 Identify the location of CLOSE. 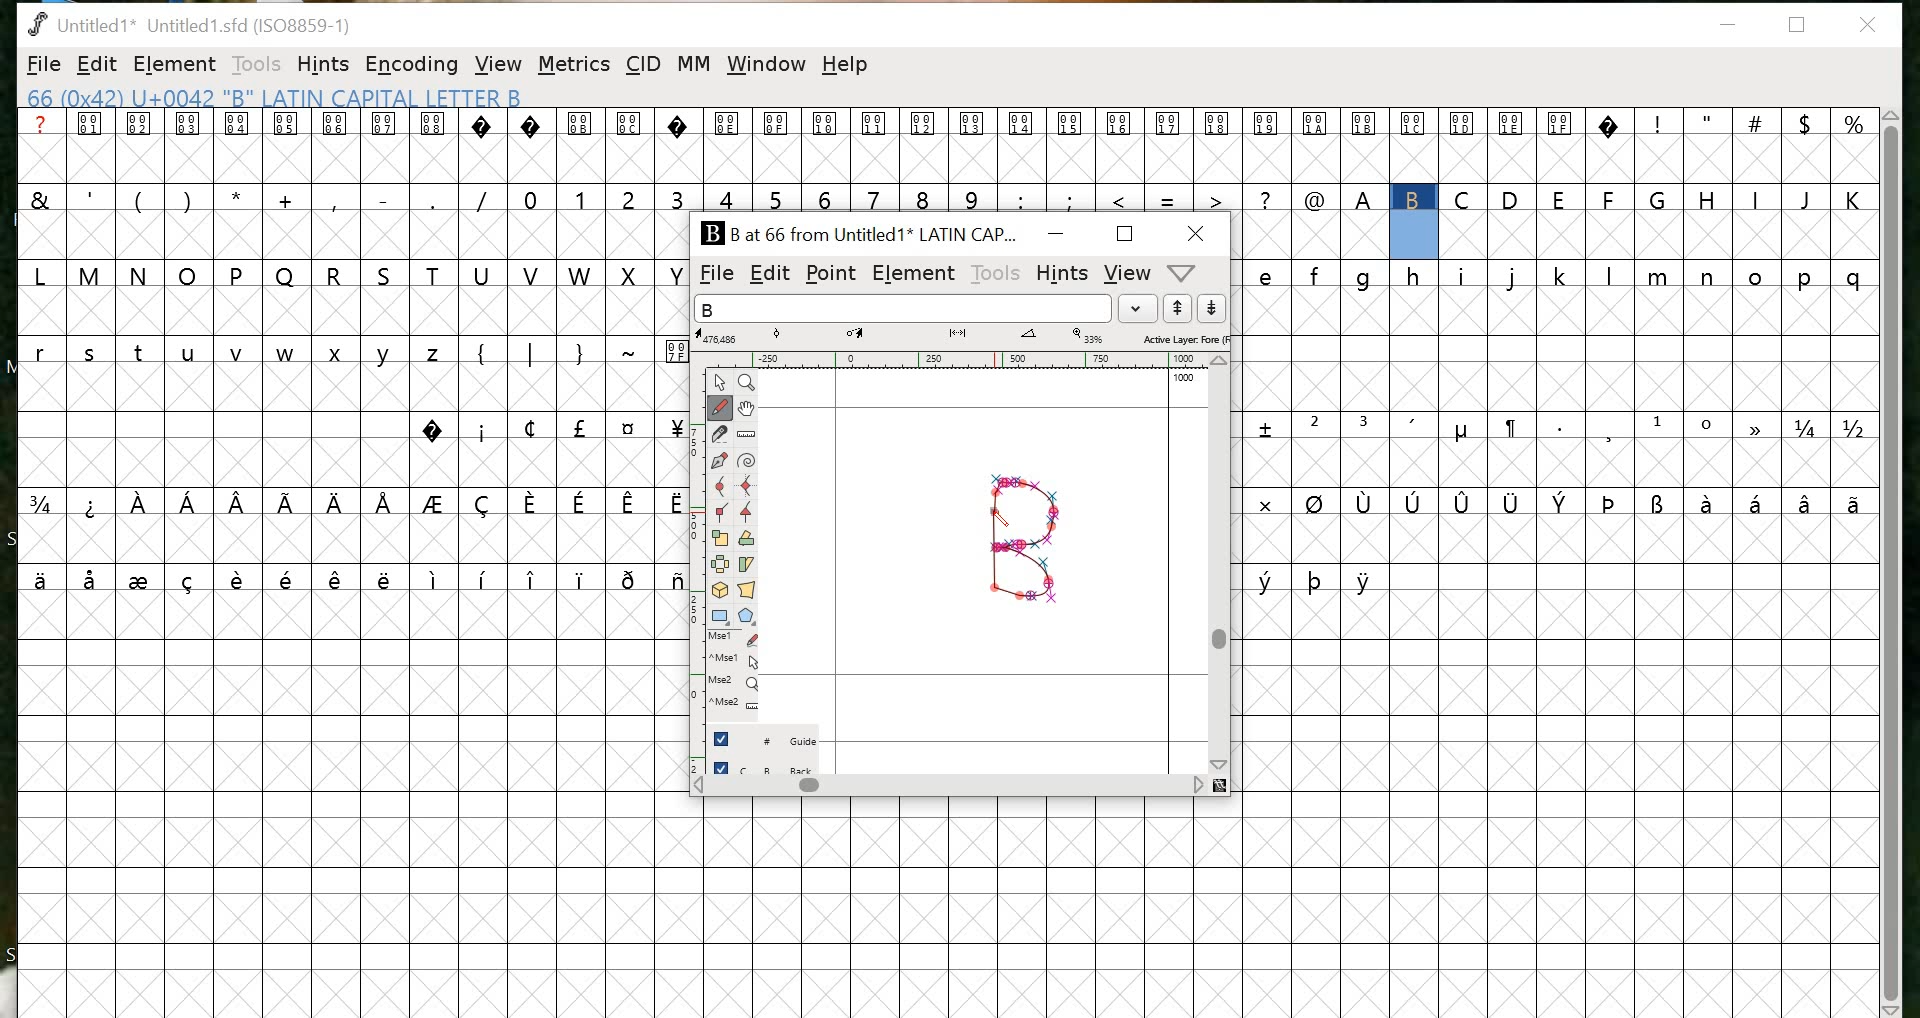
(1198, 233).